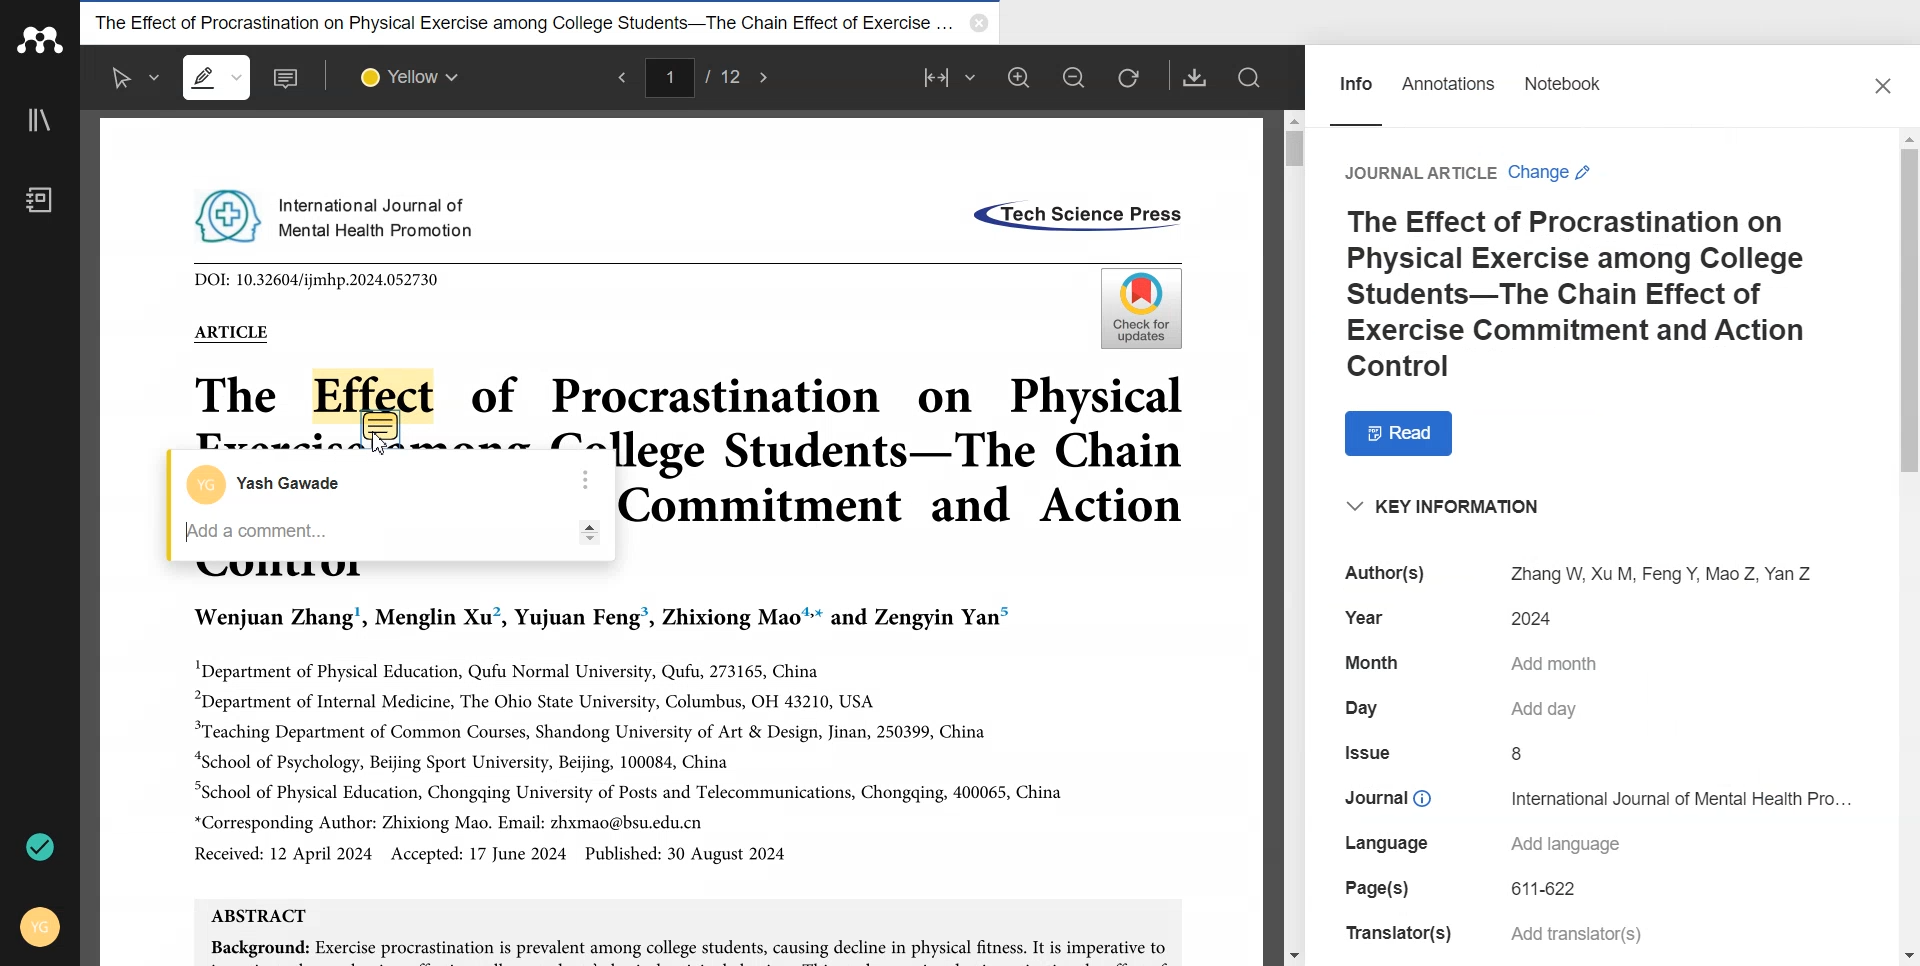 The width and height of the screenshot is (1920, 966). What do you see at coordinates (42, 850) in the screenshot?
I see `Auto sync` at bounding box center [42, 850].